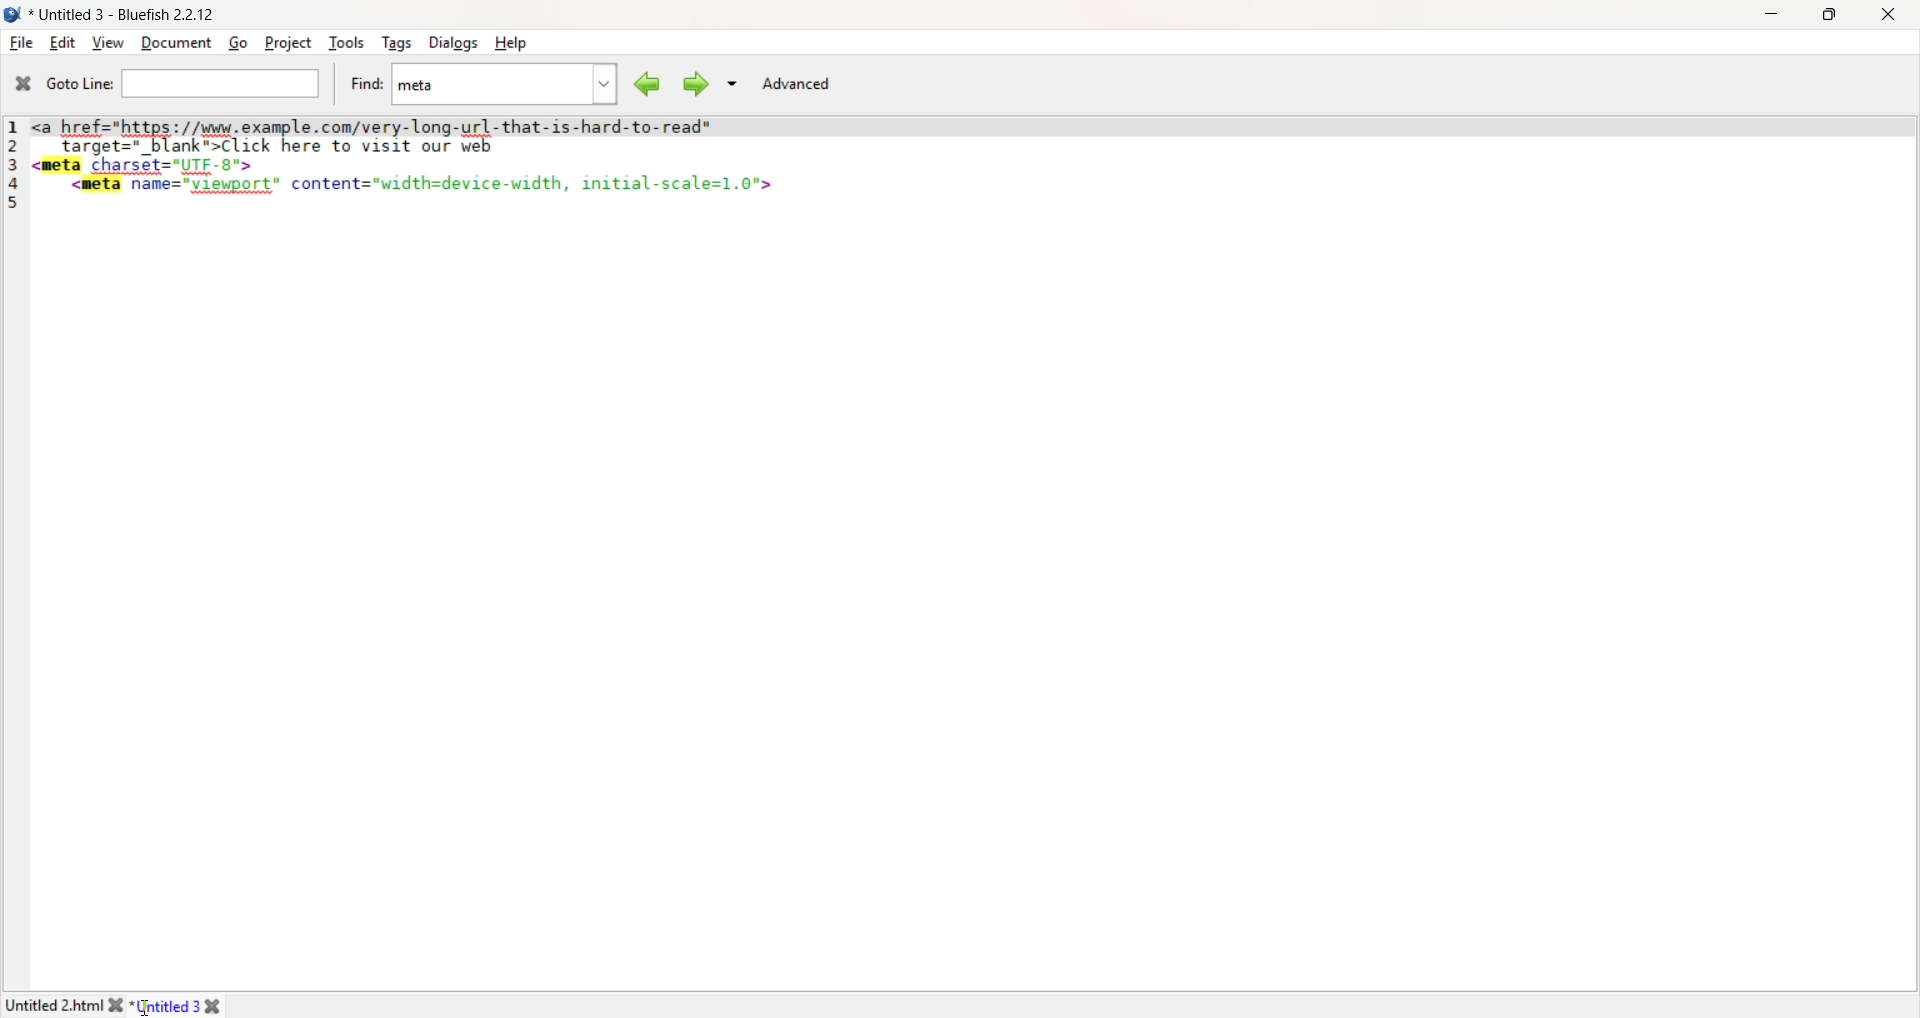 The height and width of the screenshot is (1018, 1920). What do you see at coordinates (406, 155) in the screenshot?
I see `<a href=https://www.example.com/very-long-url-that-is-hard-to- read" target="_blank">Click here to visit our web <meta charset="UTF-8"><meta name="viewport" content="width=device-width, initial-scale=1.0">` at bounding box center [406, 155].